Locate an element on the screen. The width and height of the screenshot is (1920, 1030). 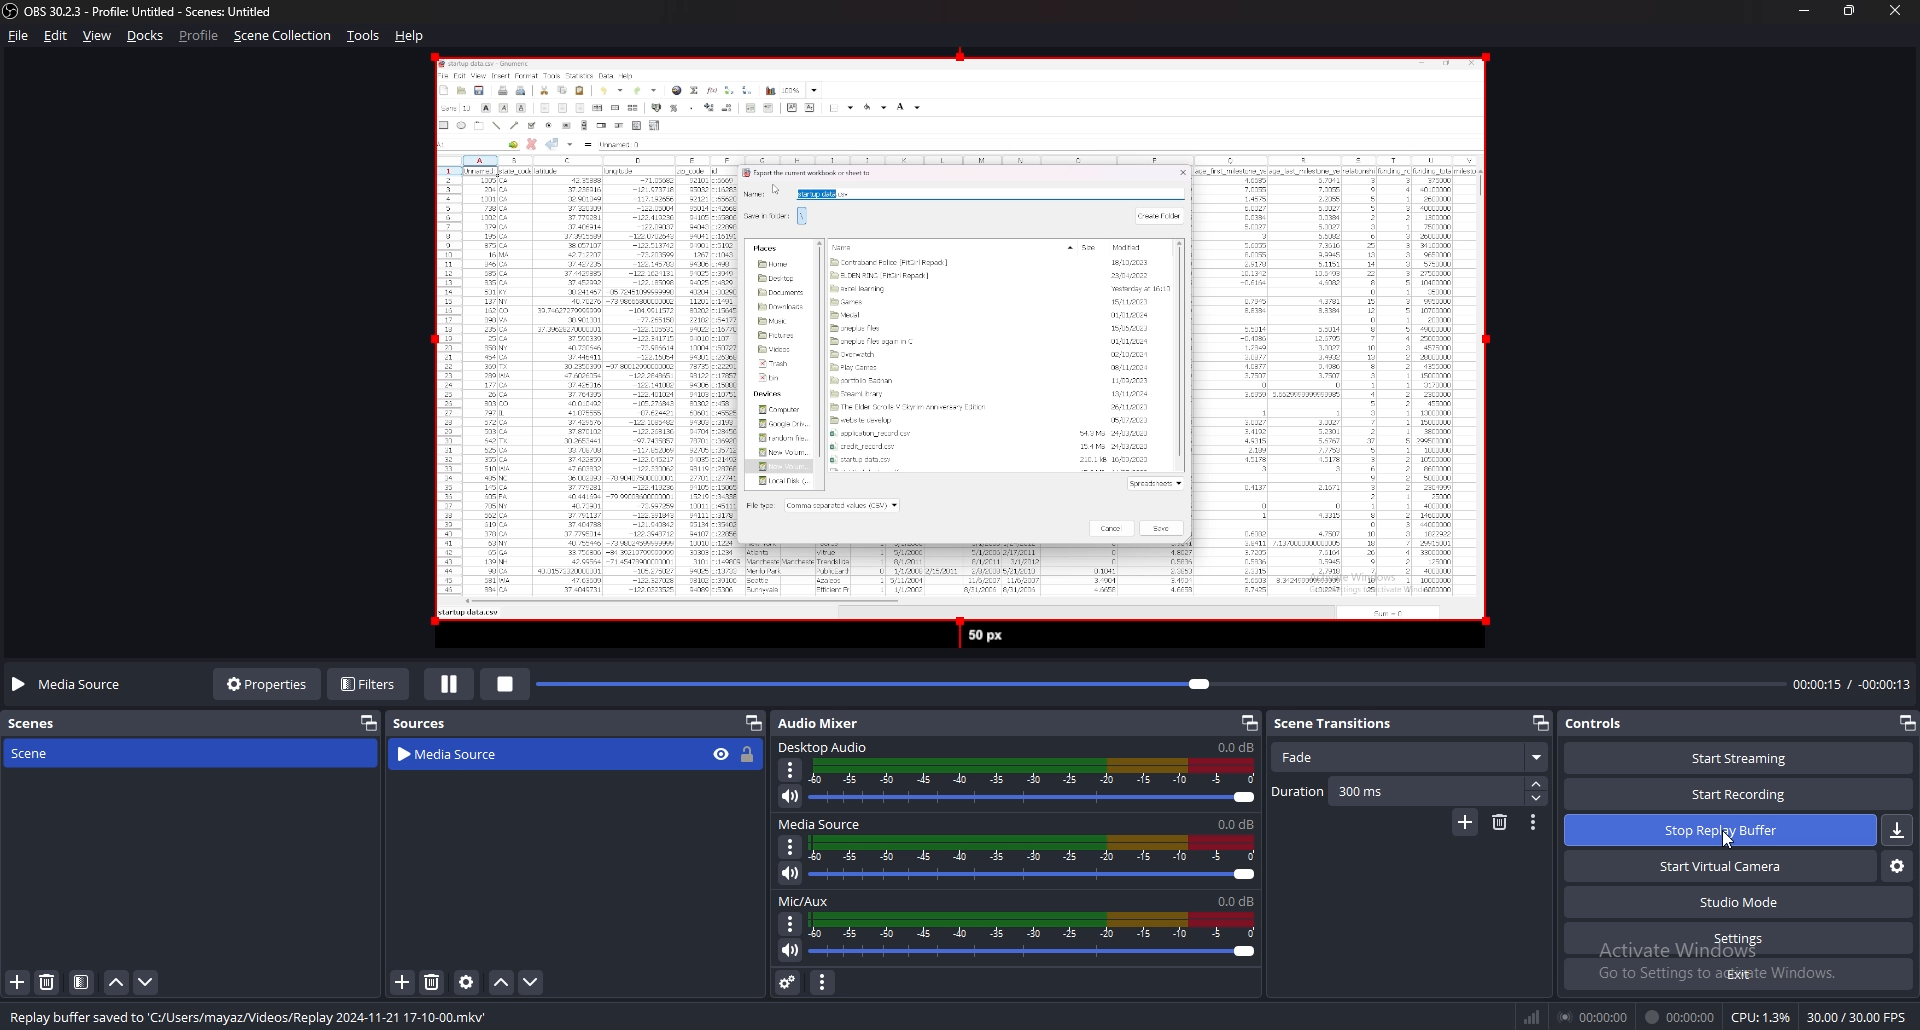
00:00:00 is located at coordinates (1593, 1016).